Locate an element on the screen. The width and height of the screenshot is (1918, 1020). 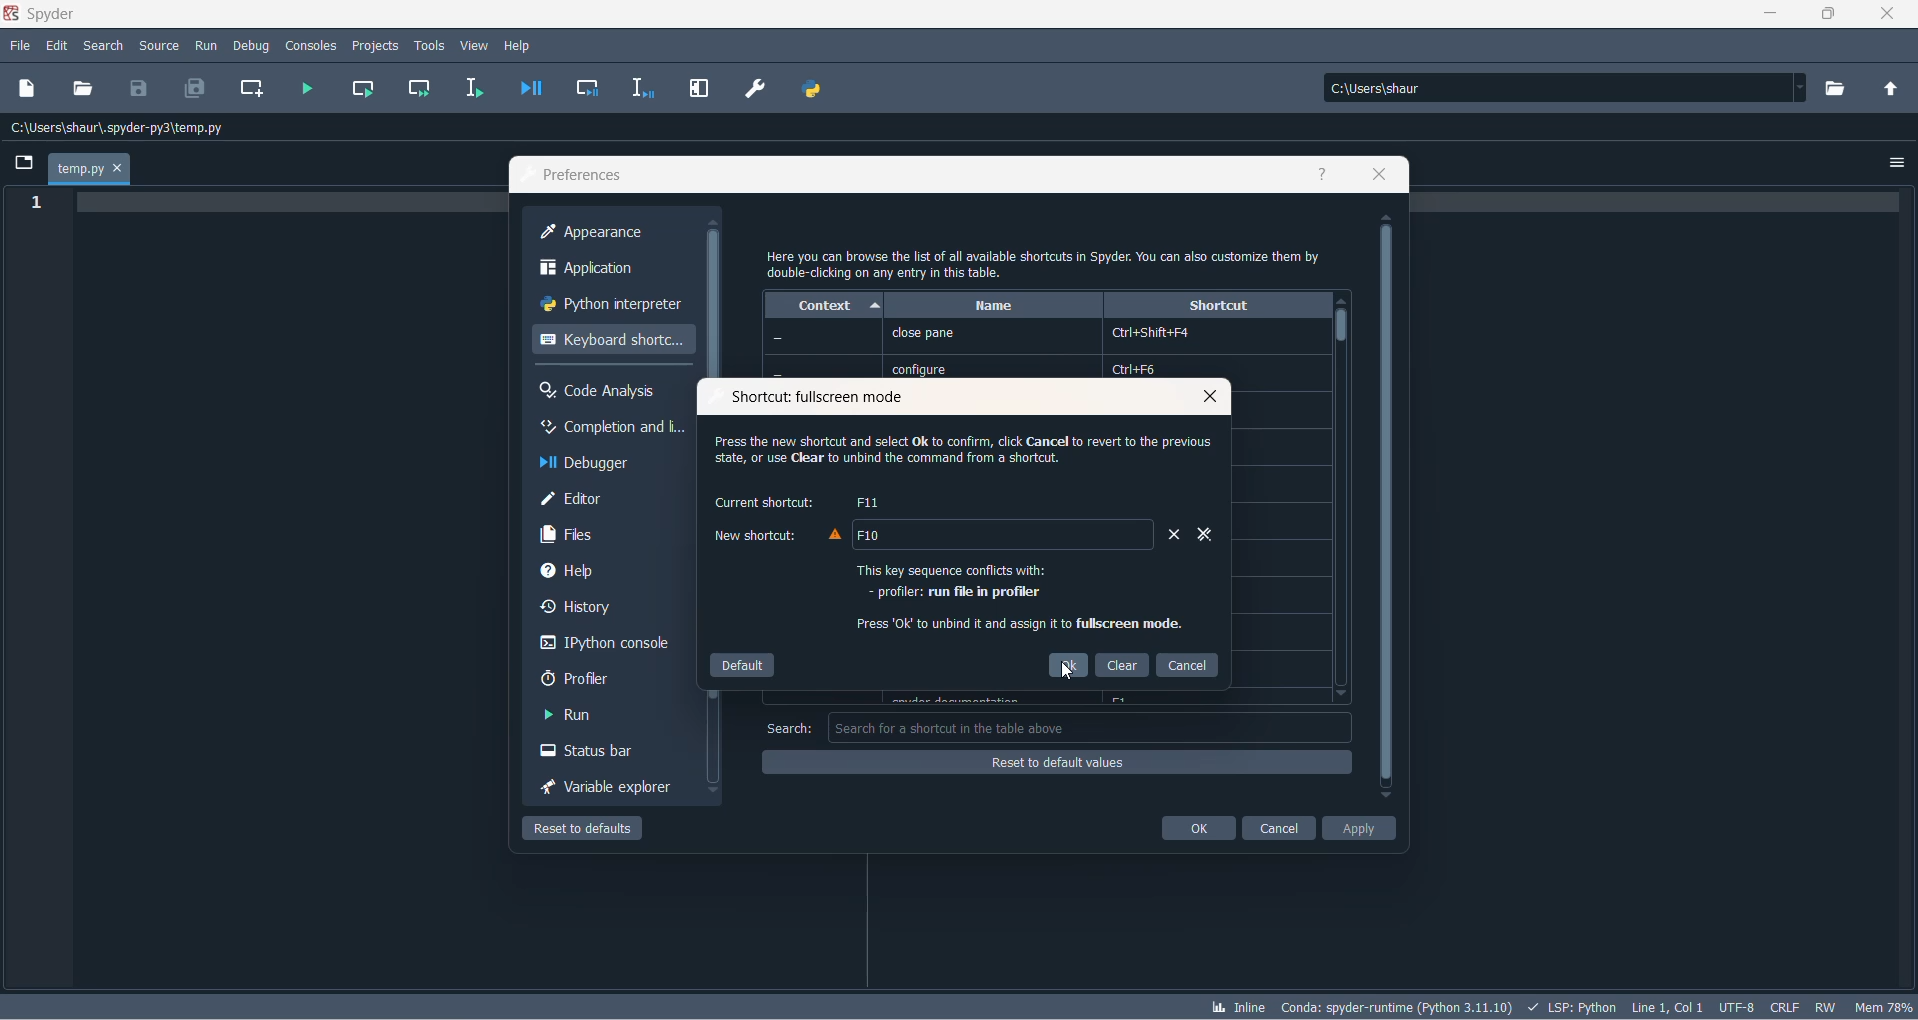
run is located at coordinates (206, 43).